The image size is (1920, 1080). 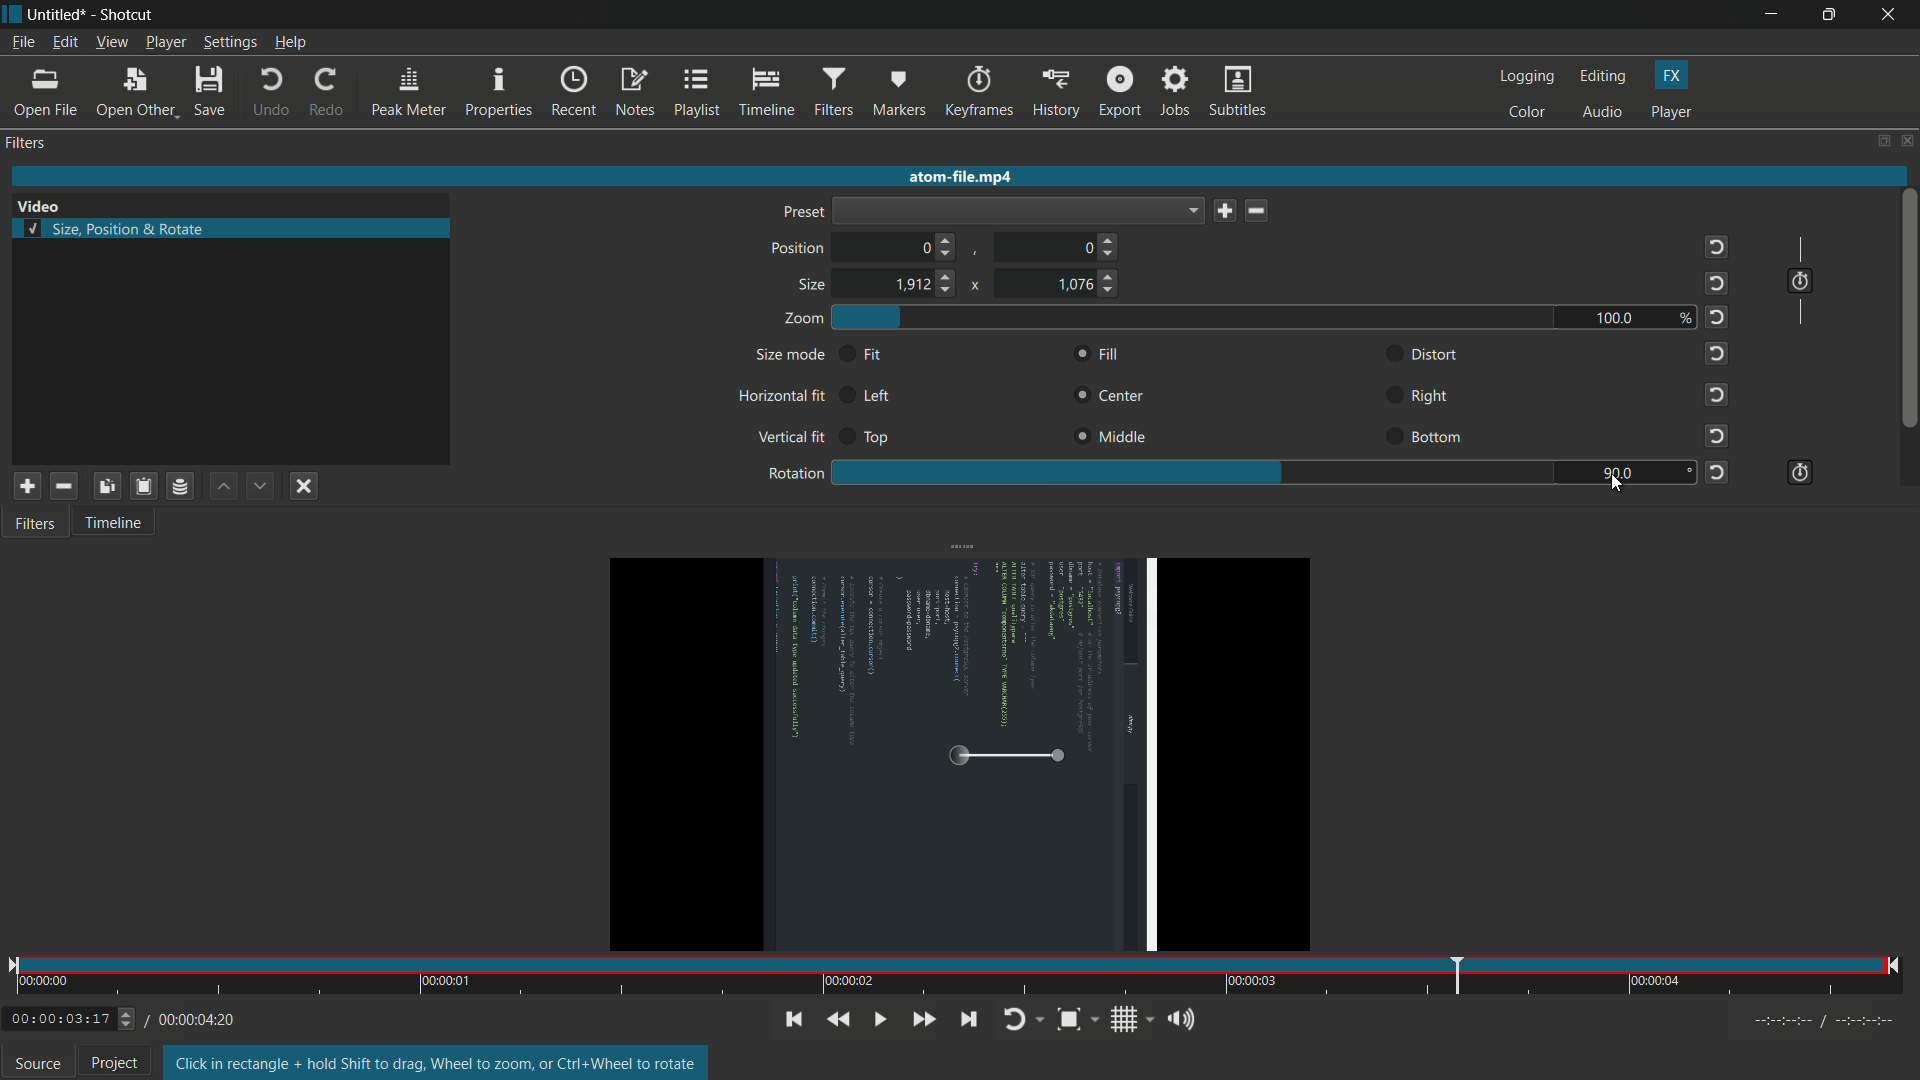 I want to click on 1912 (choose size), so click(x=926, y=283).